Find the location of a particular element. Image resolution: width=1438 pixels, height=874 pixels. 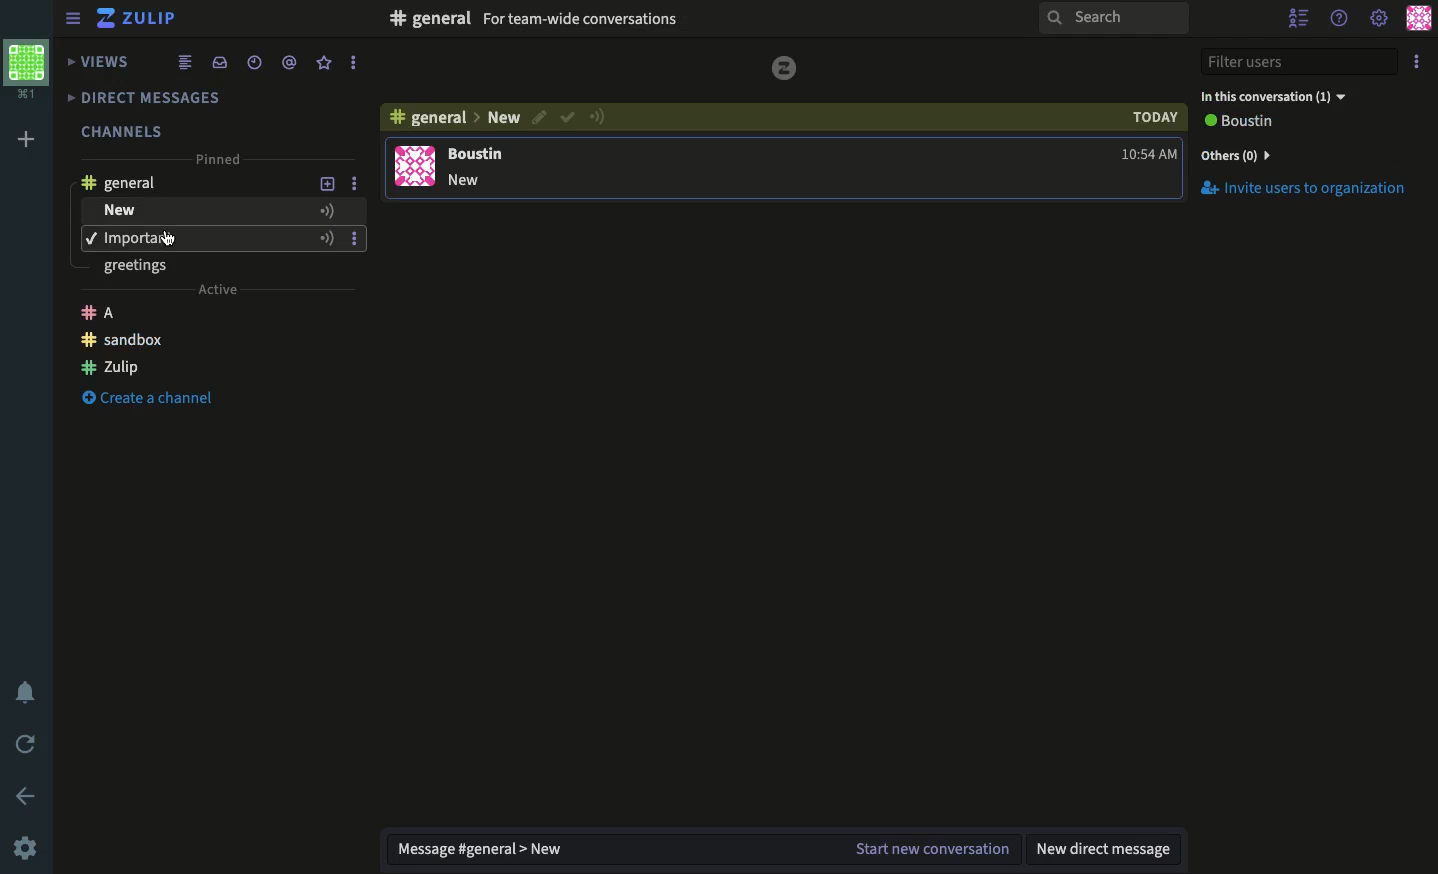

Inbox is located at coordinates (631, 21).